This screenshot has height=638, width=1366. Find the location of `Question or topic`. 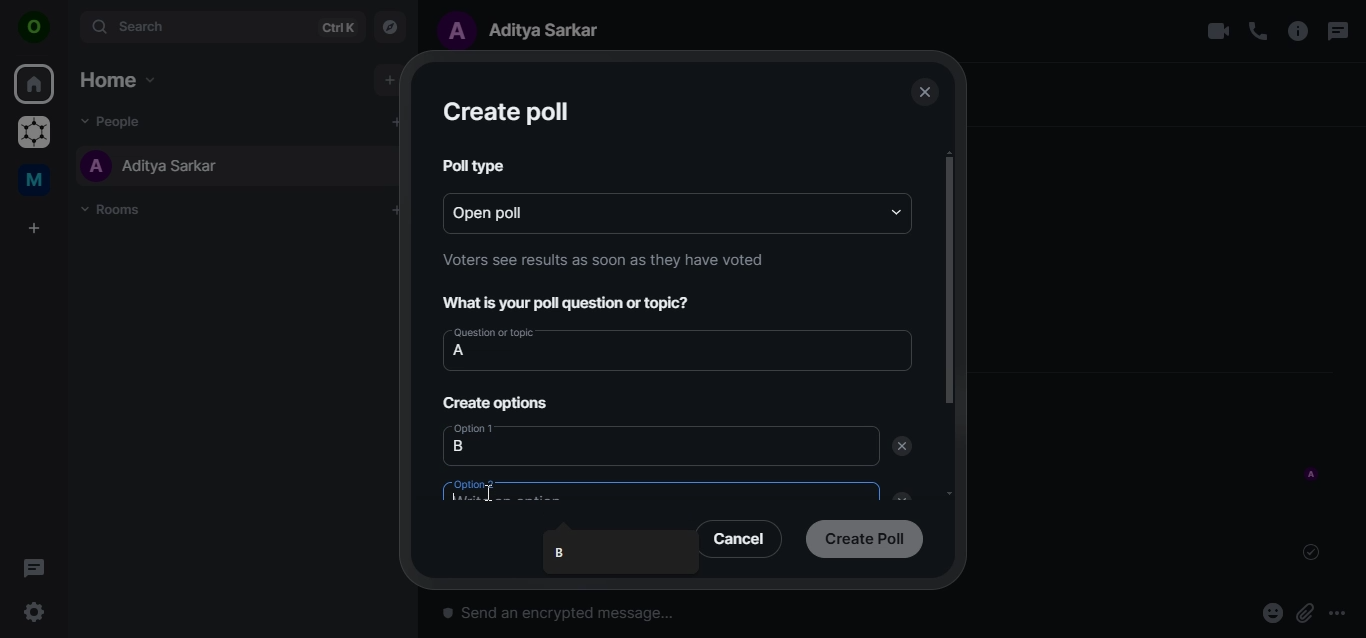

Question or topic is located at coordinates (493, 332).